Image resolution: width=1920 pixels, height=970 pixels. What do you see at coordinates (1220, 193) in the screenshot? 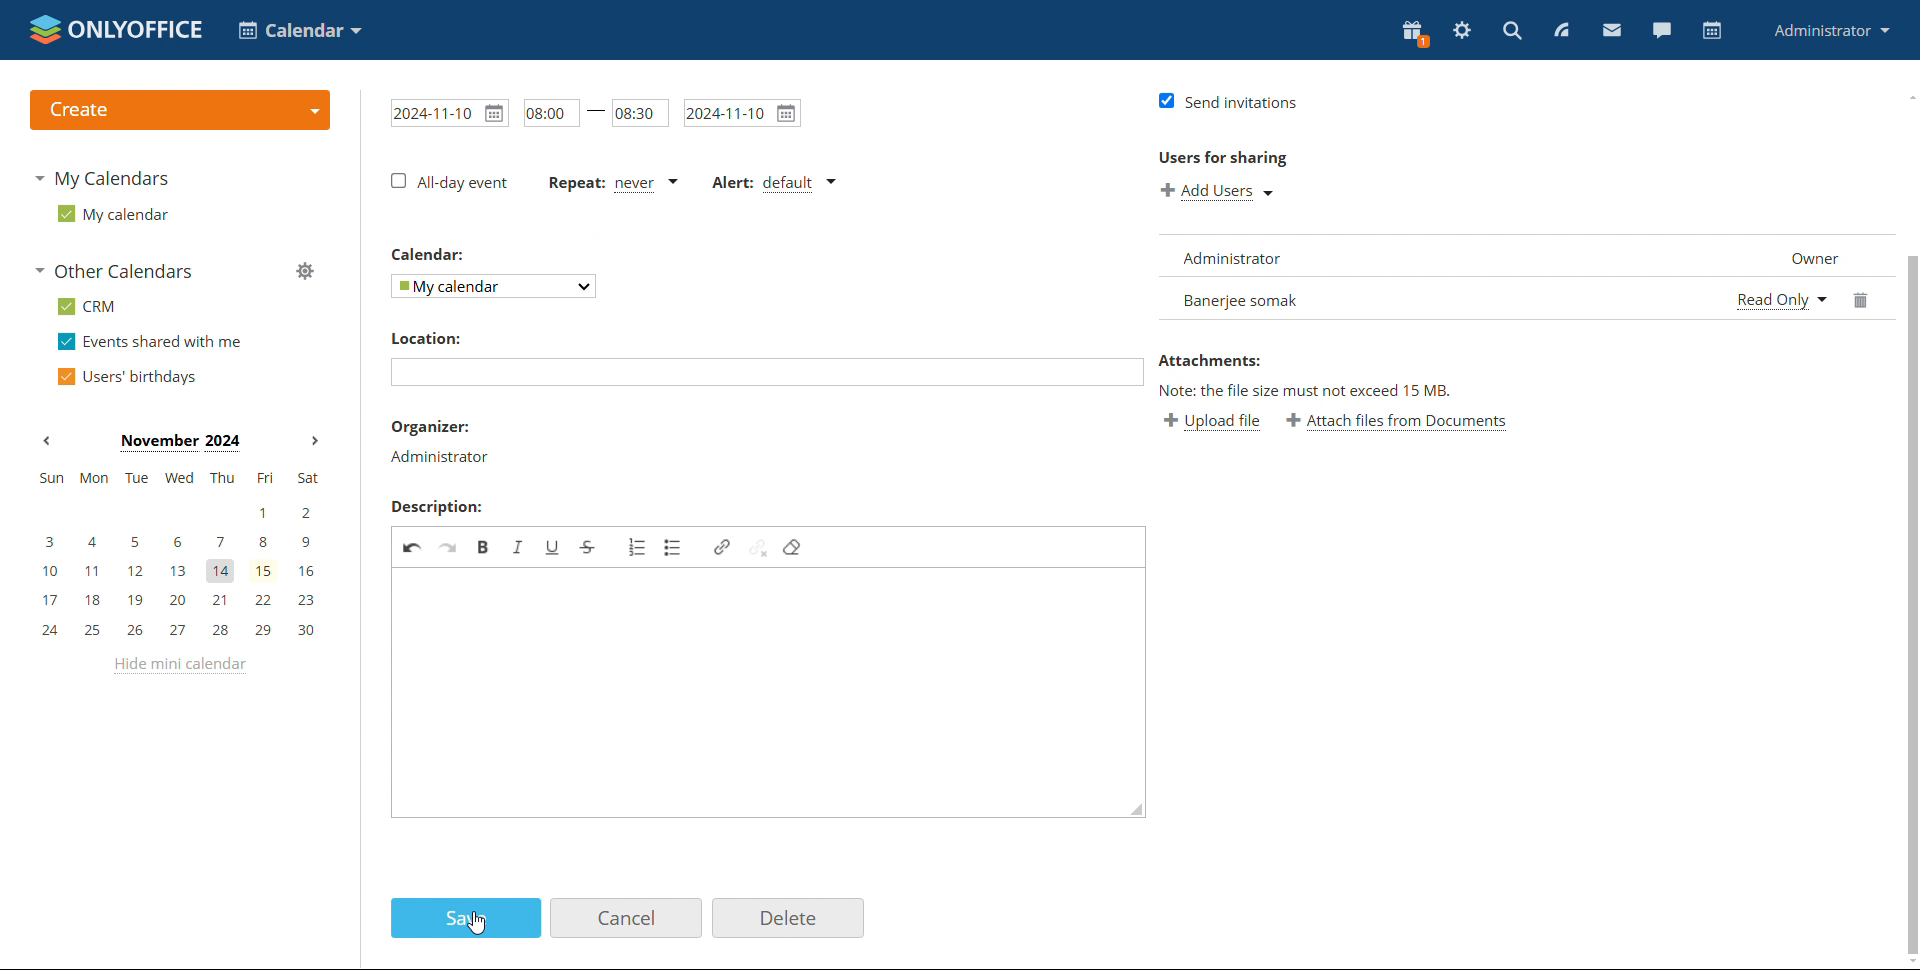
I see `add users` at bounding box center [1220, 193].